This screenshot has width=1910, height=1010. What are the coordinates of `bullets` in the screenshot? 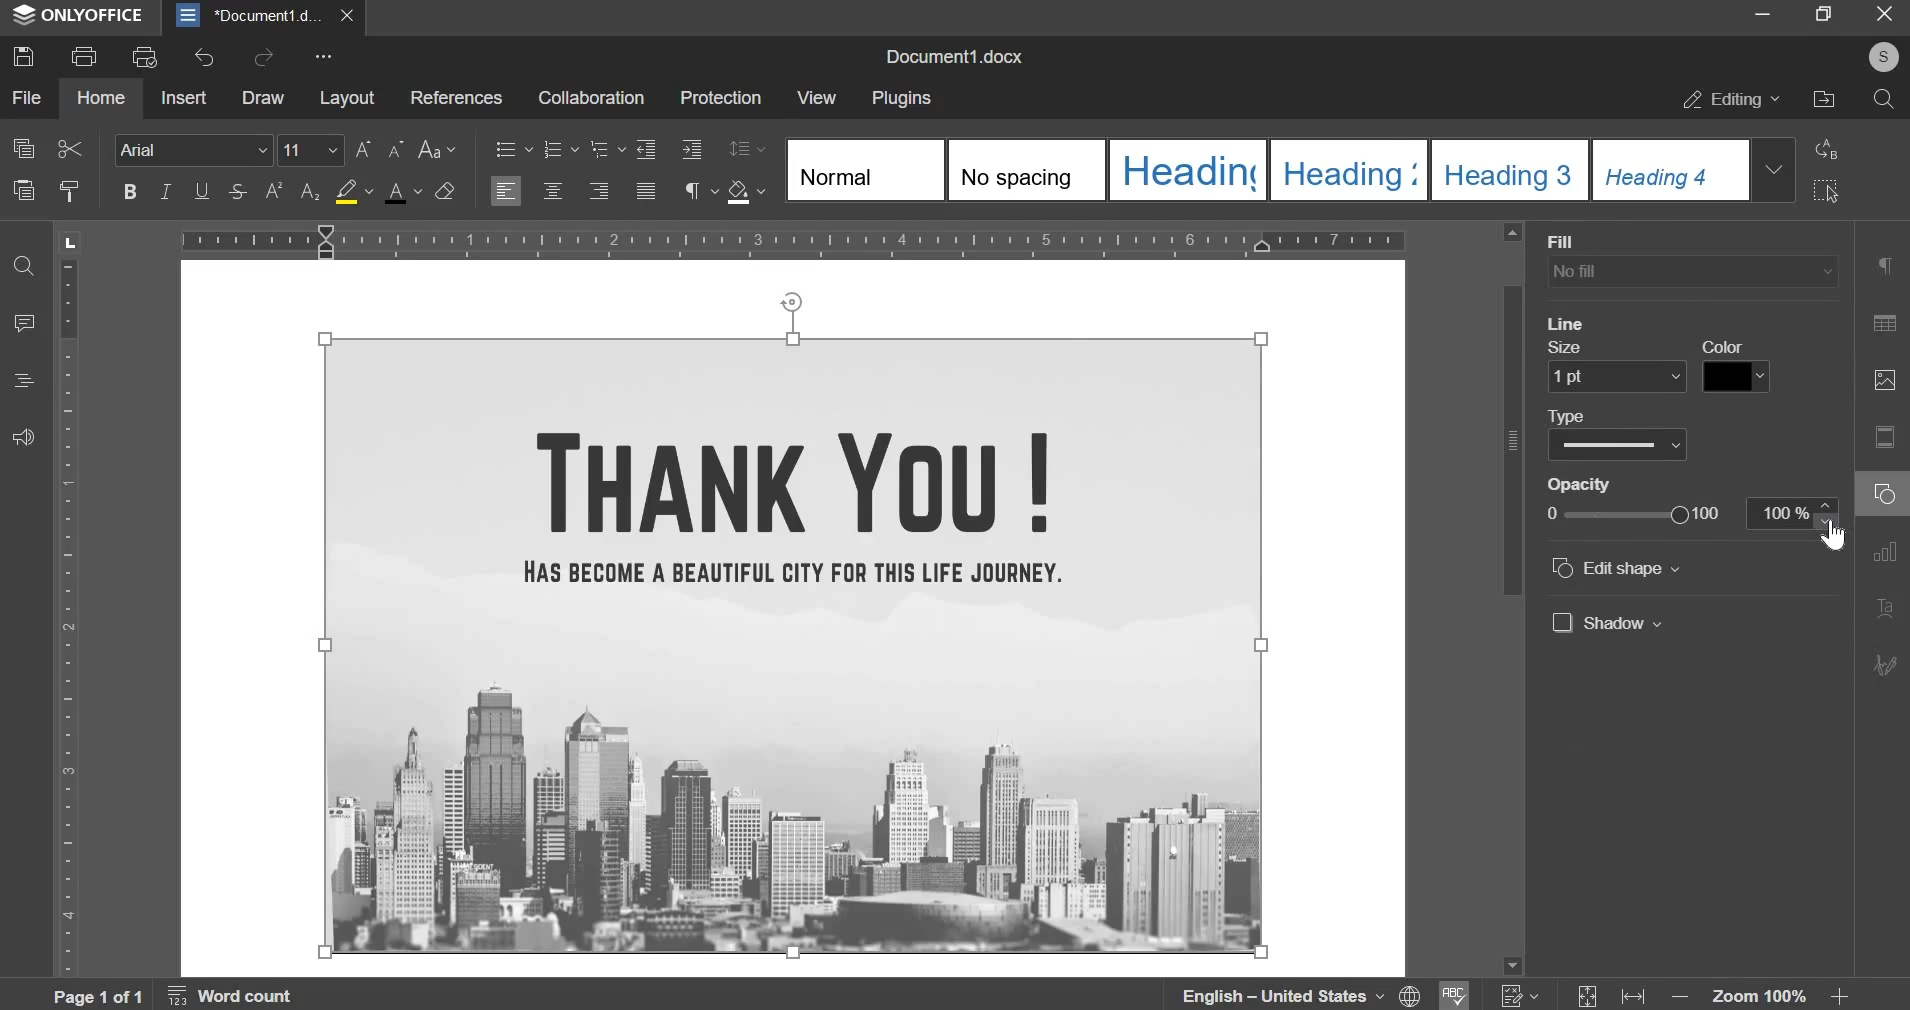 It's located at (513, 149).